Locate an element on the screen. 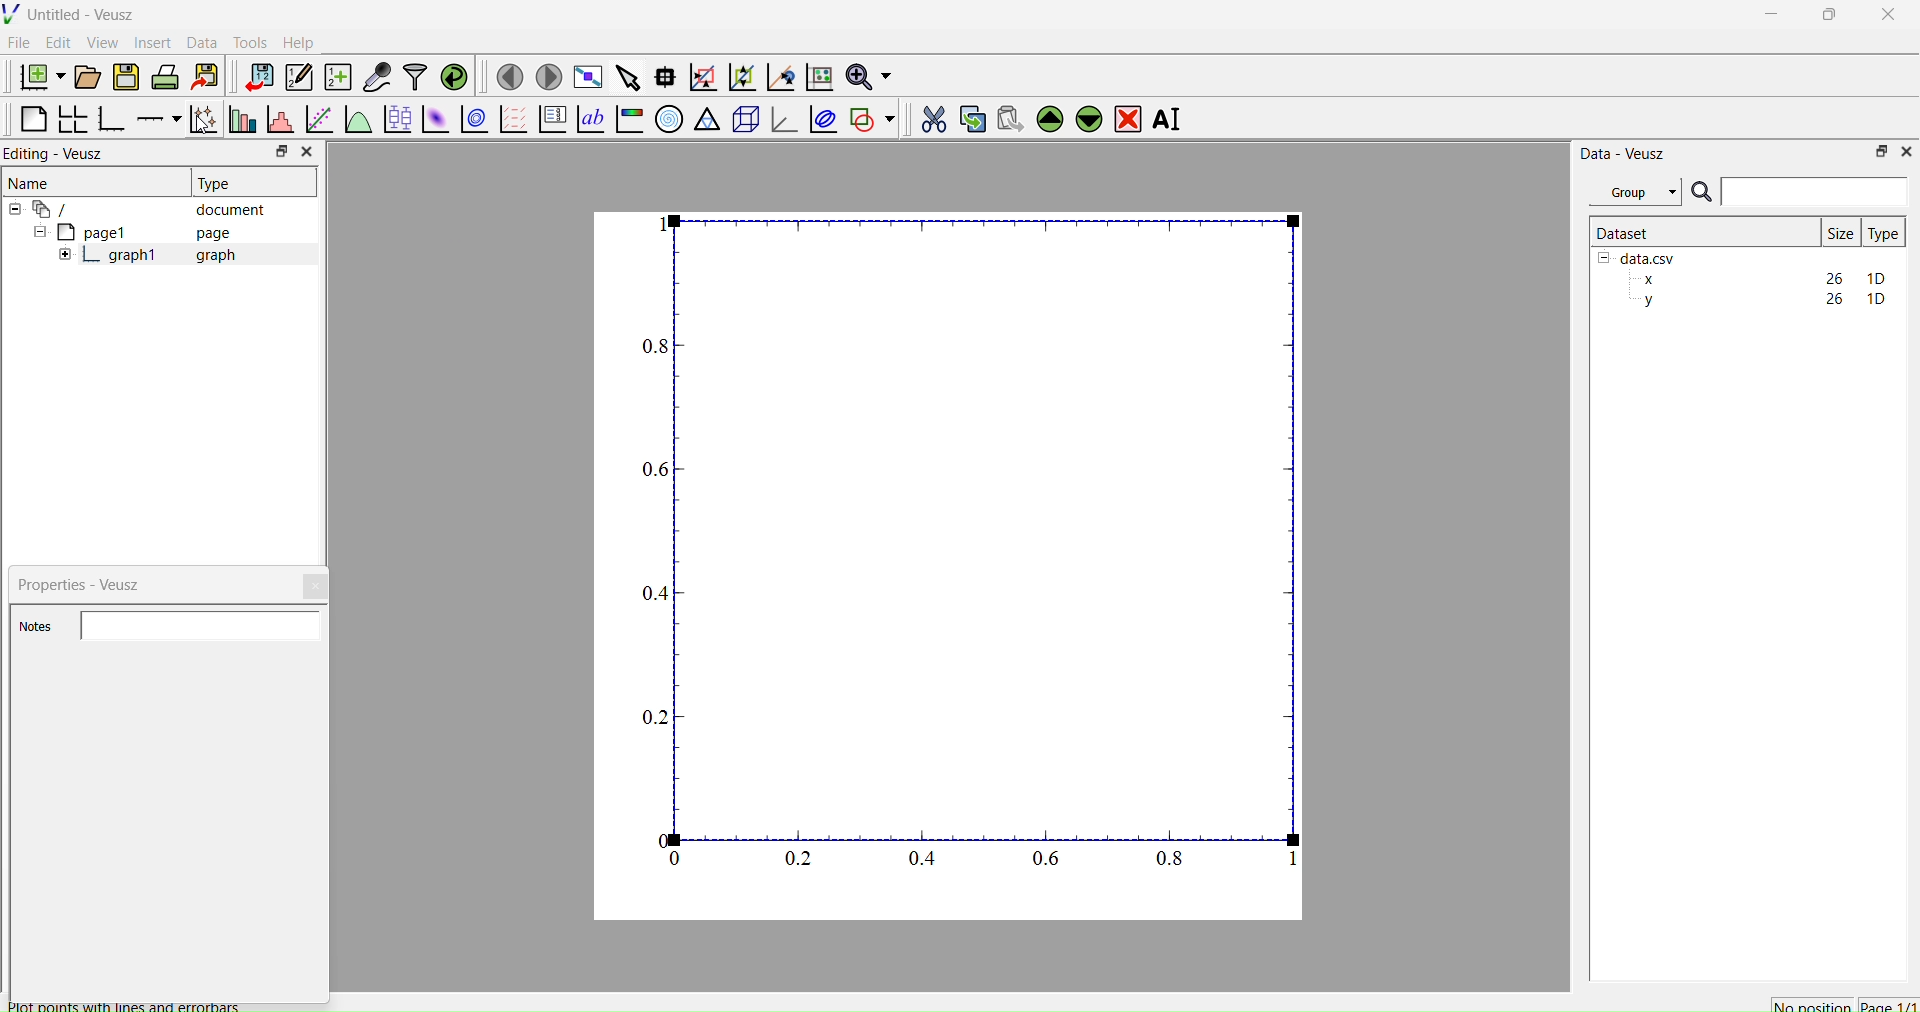 This screenshot has width=1920, height=1012. Restore Down is located at coordinates (1876, 150).